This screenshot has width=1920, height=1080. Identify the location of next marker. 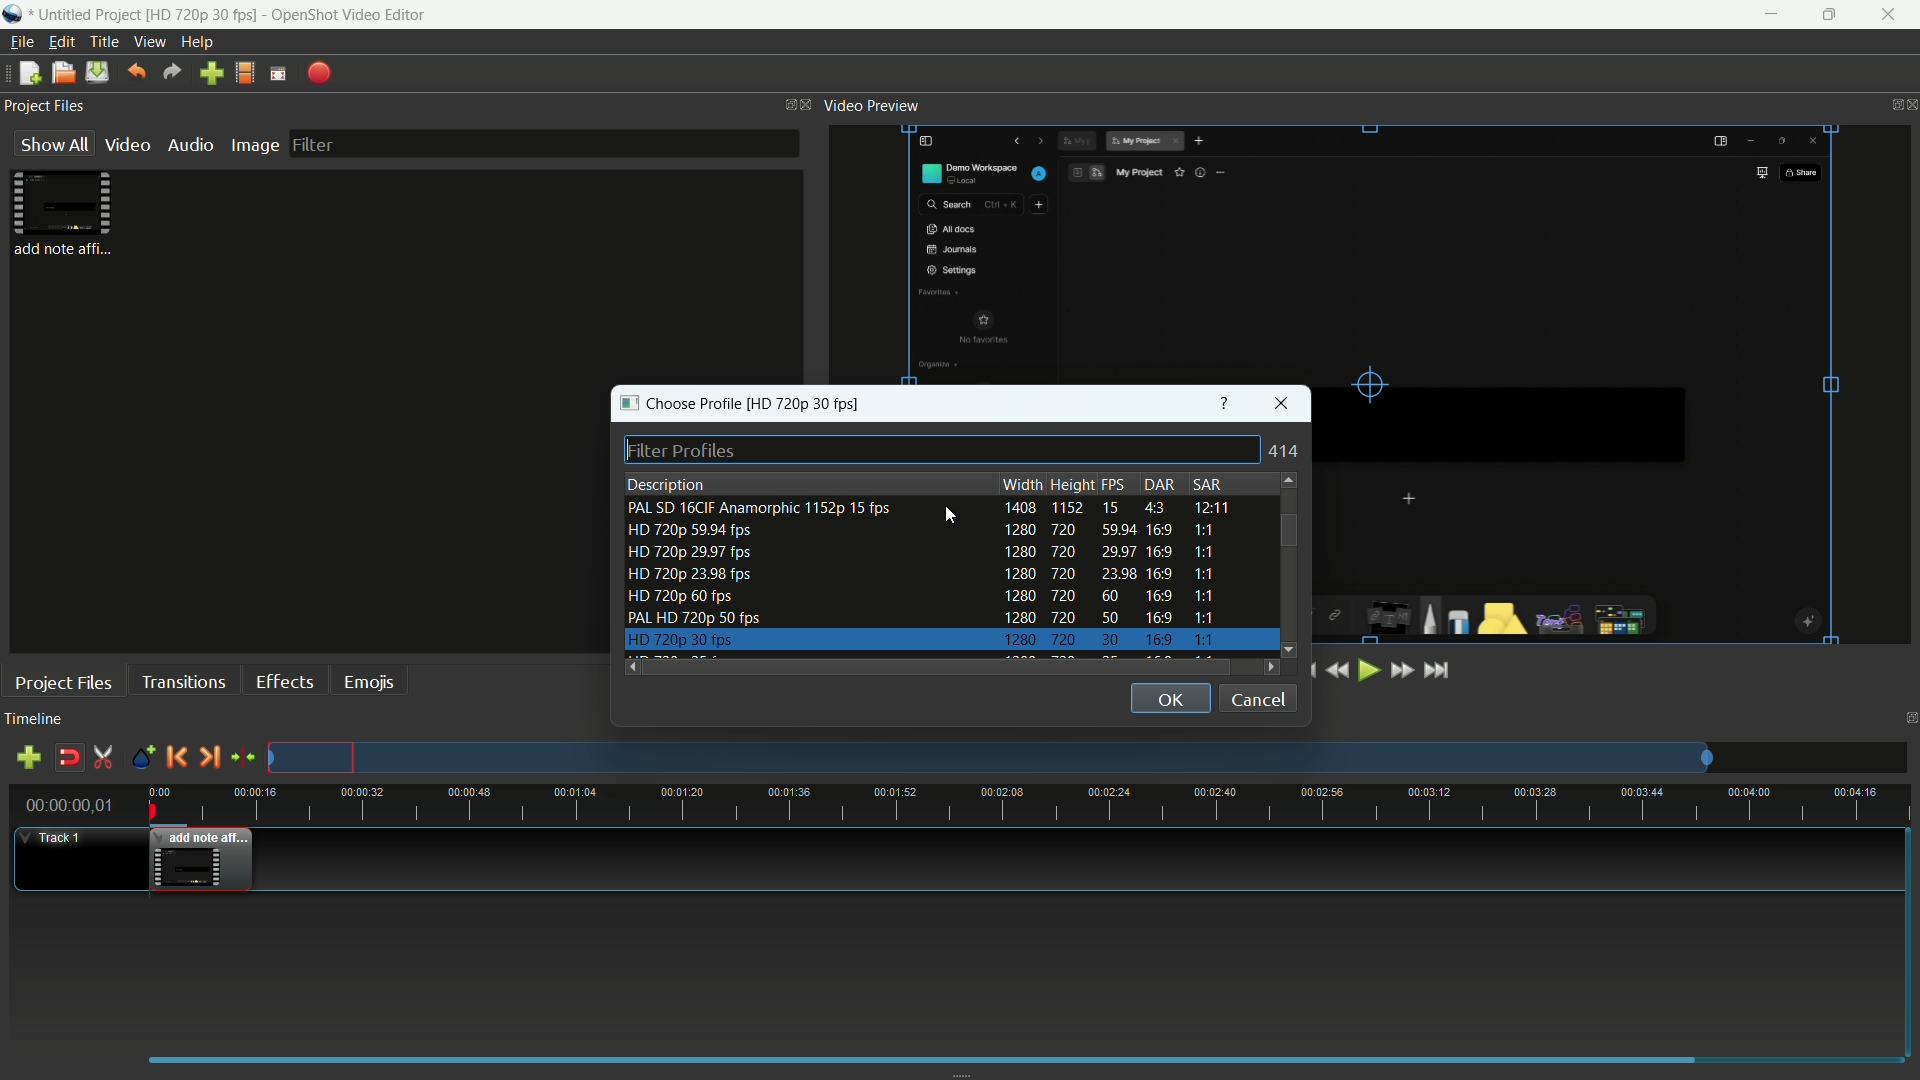
(210, 757).